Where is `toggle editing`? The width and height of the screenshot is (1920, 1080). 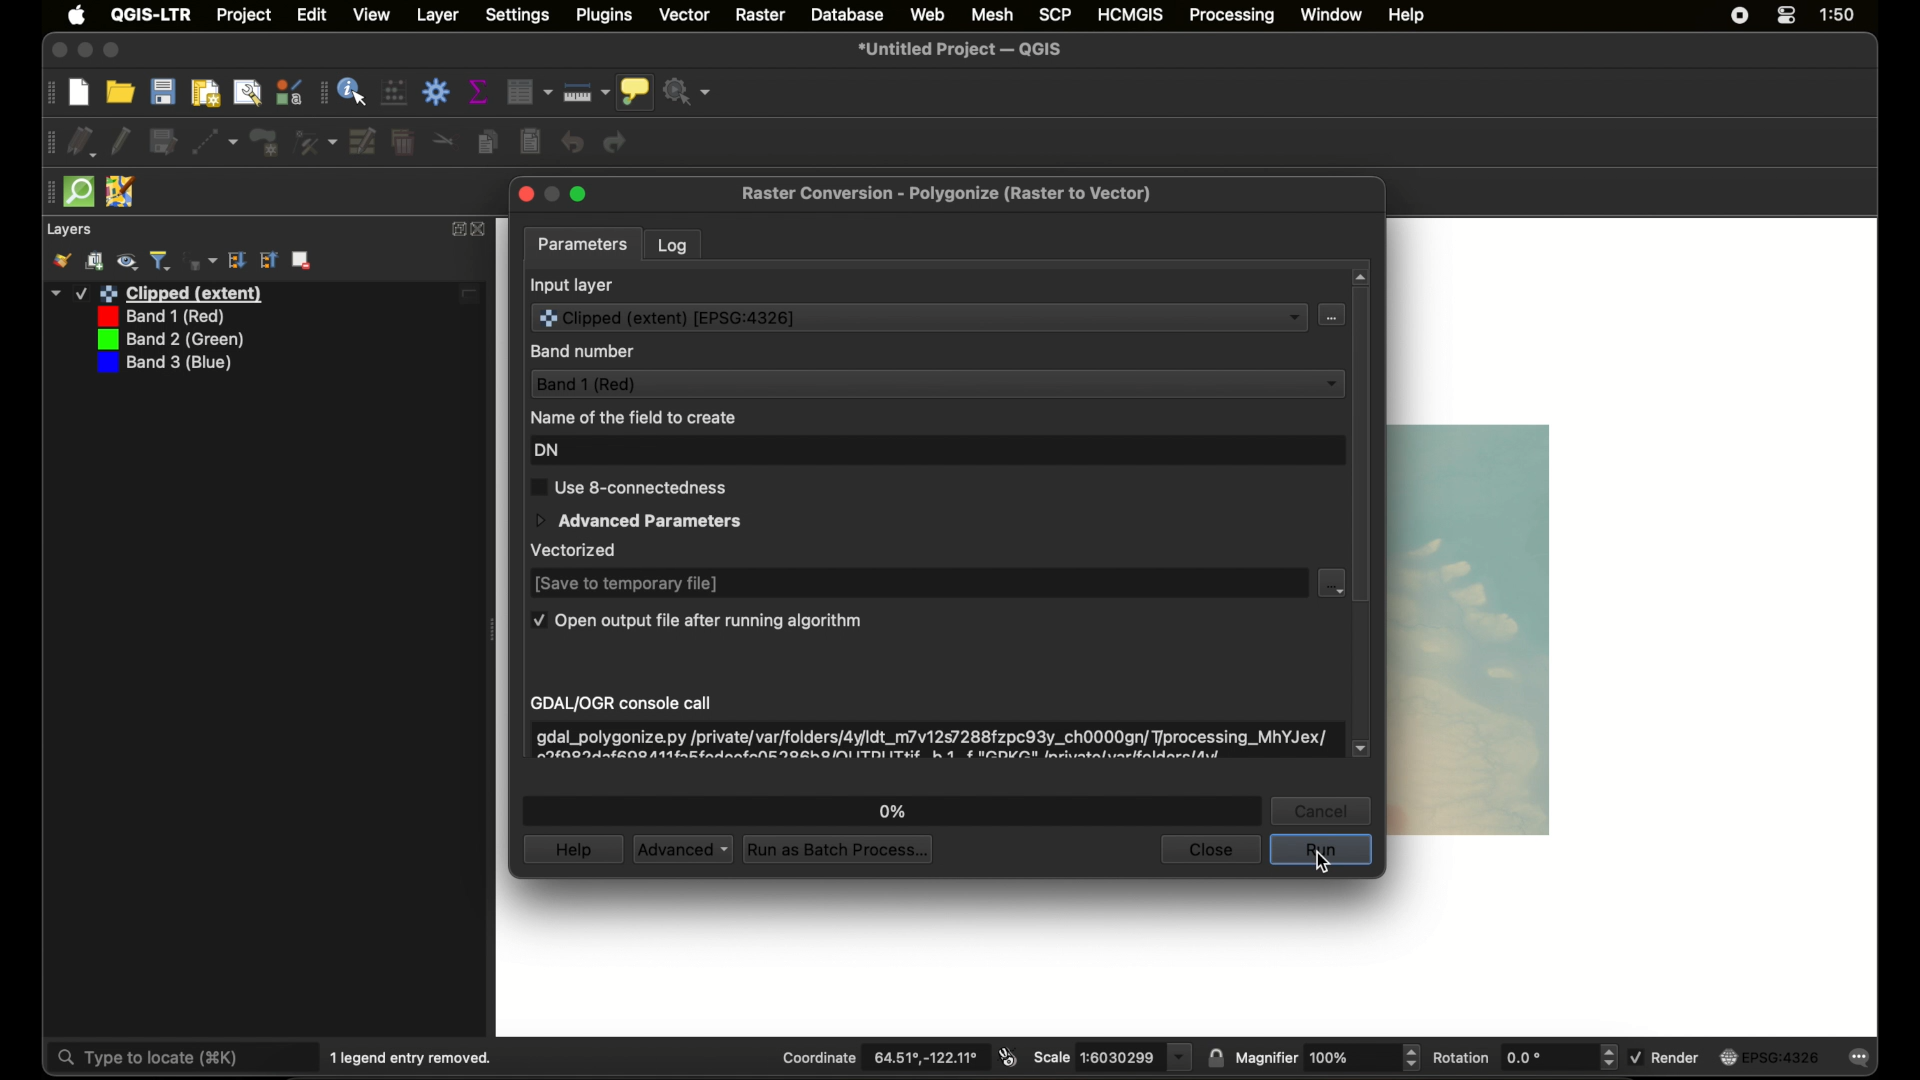
toggle editing is located at coordinates (121, 142).